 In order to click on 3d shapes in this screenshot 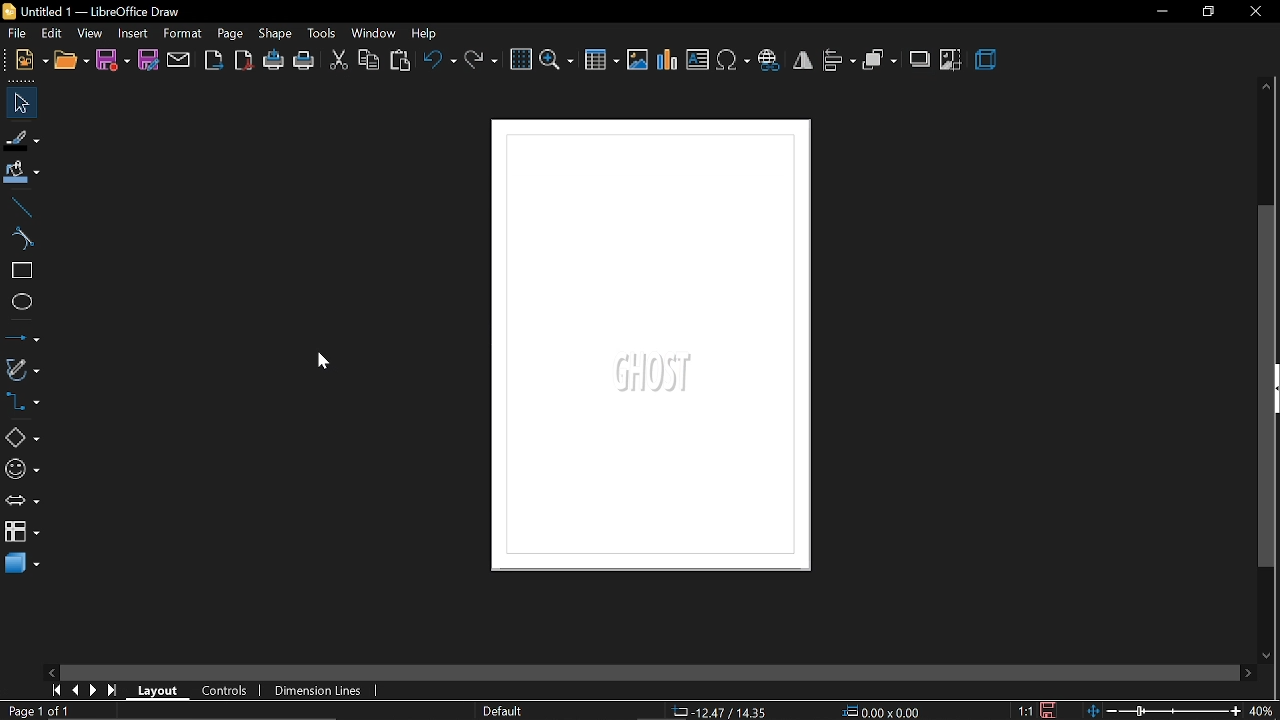, I will do `click(20, 565)`.